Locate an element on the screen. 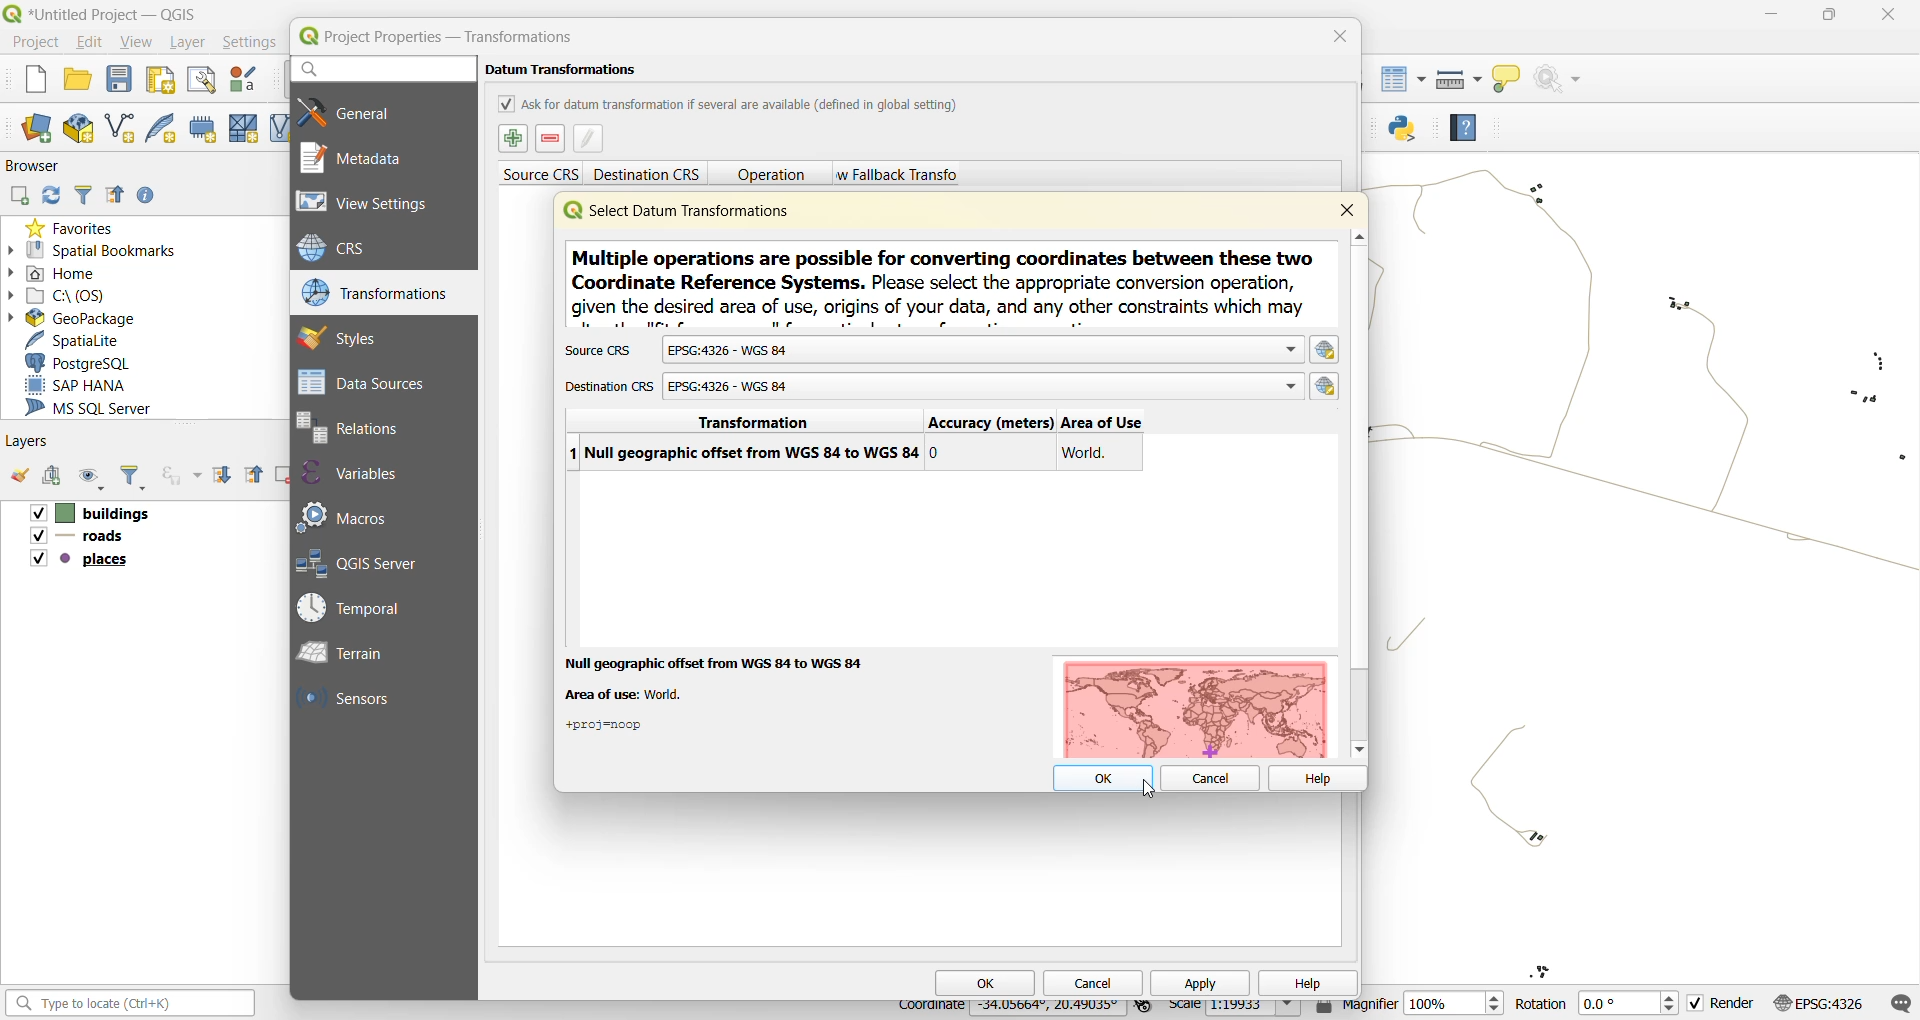 The image size is (1920, 1020). home is located at coordinates (62, 273).